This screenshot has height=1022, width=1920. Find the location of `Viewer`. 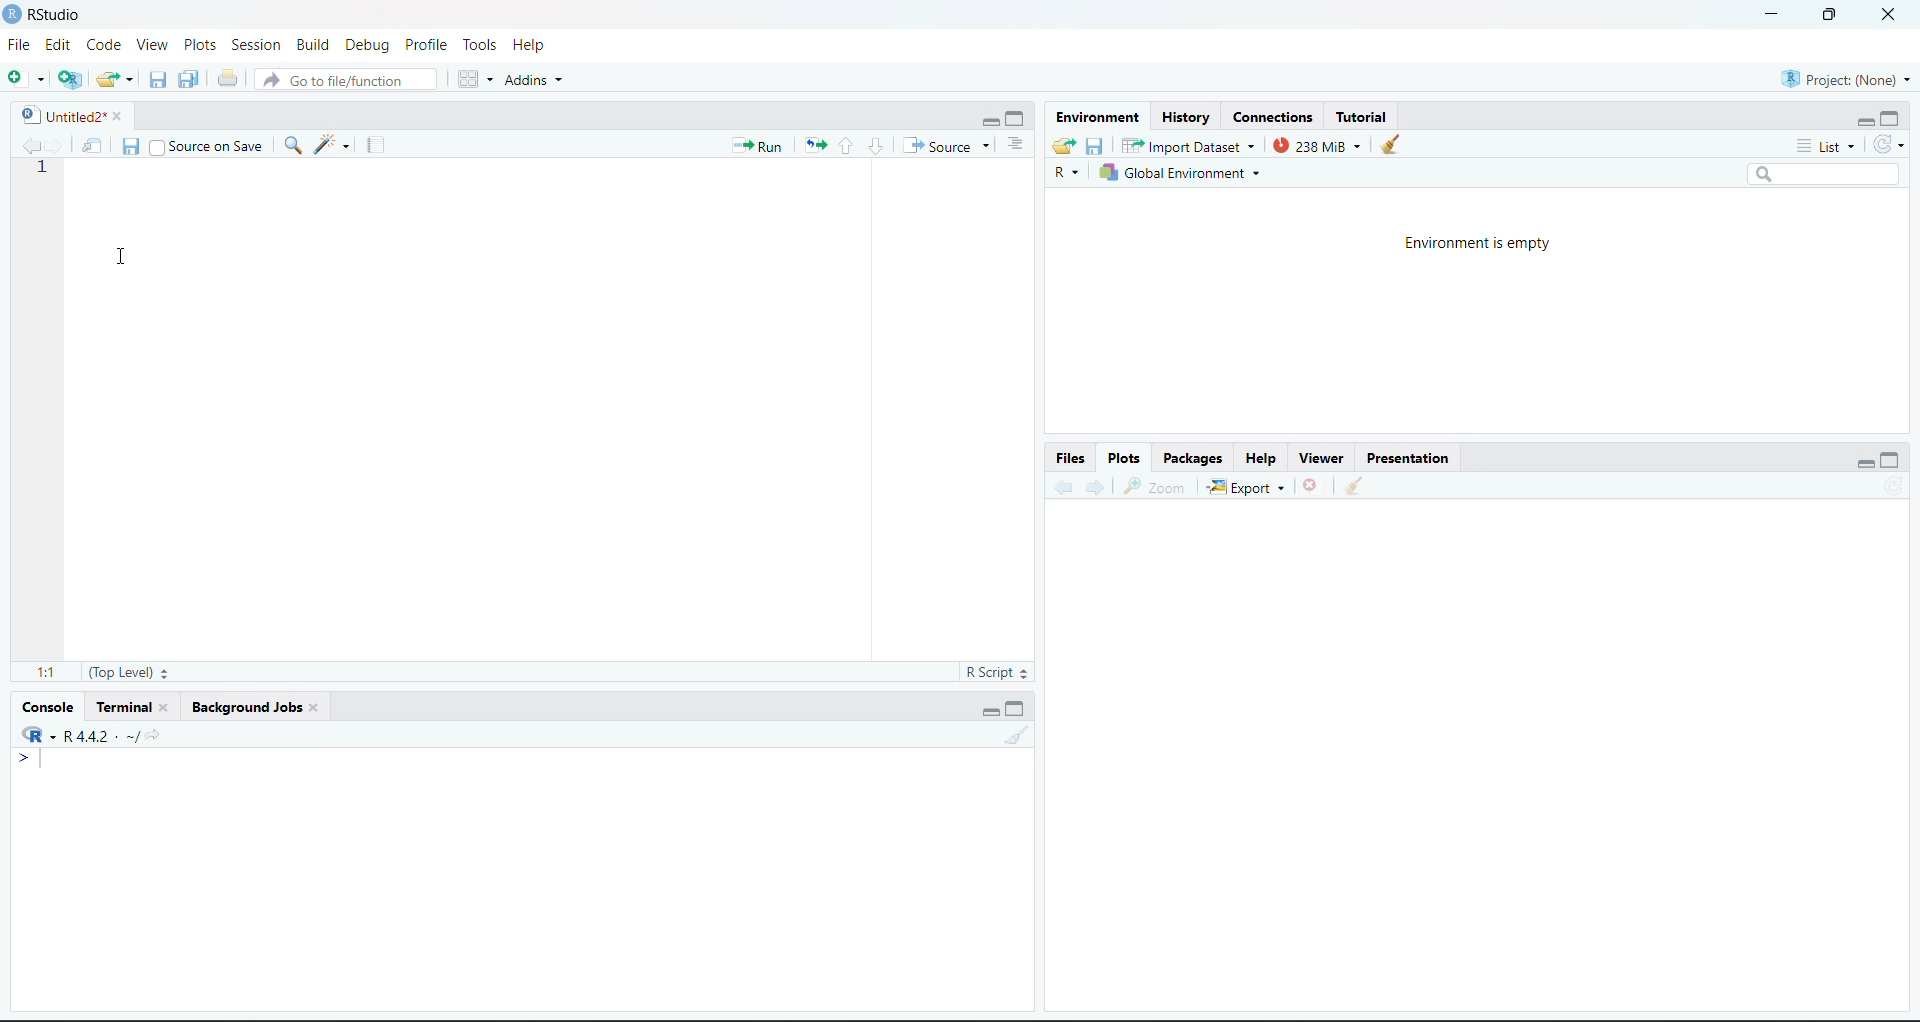

Viewer is located at coordinates (1324, 458).